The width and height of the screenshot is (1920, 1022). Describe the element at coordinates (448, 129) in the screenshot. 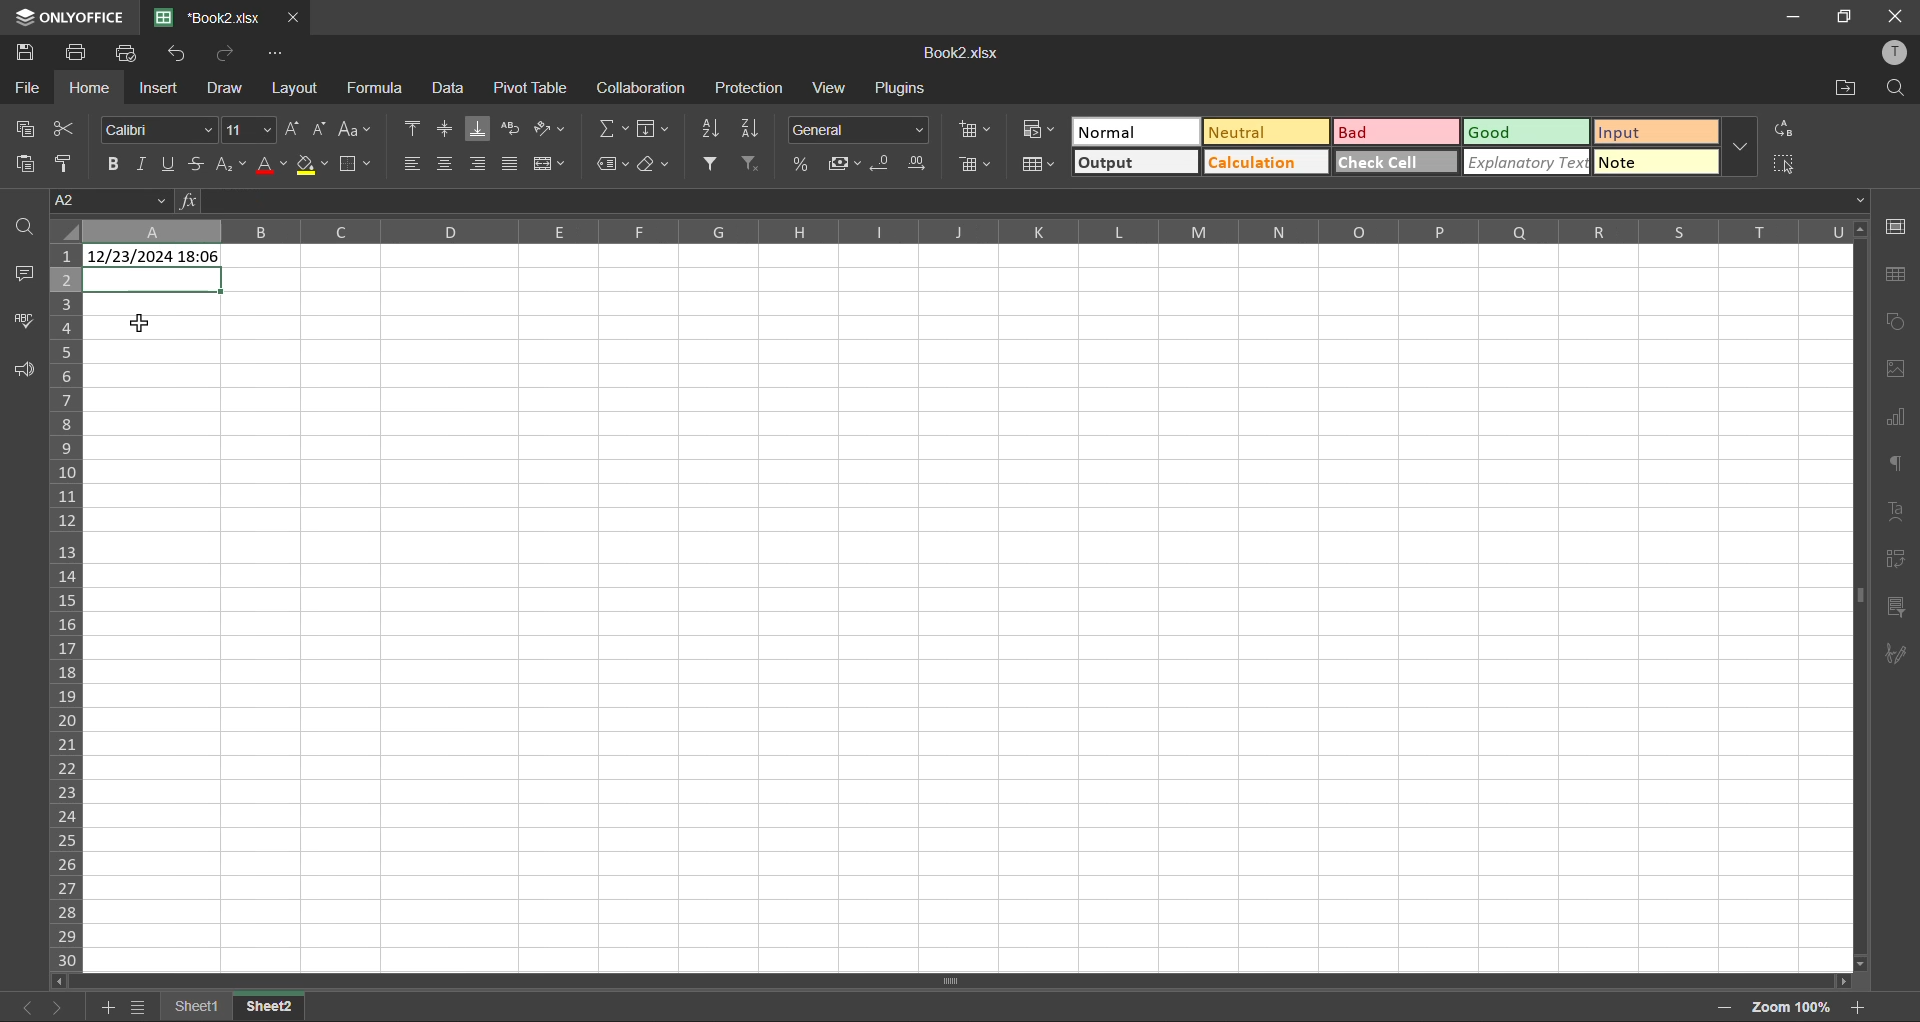

I see `align middle` at that location.